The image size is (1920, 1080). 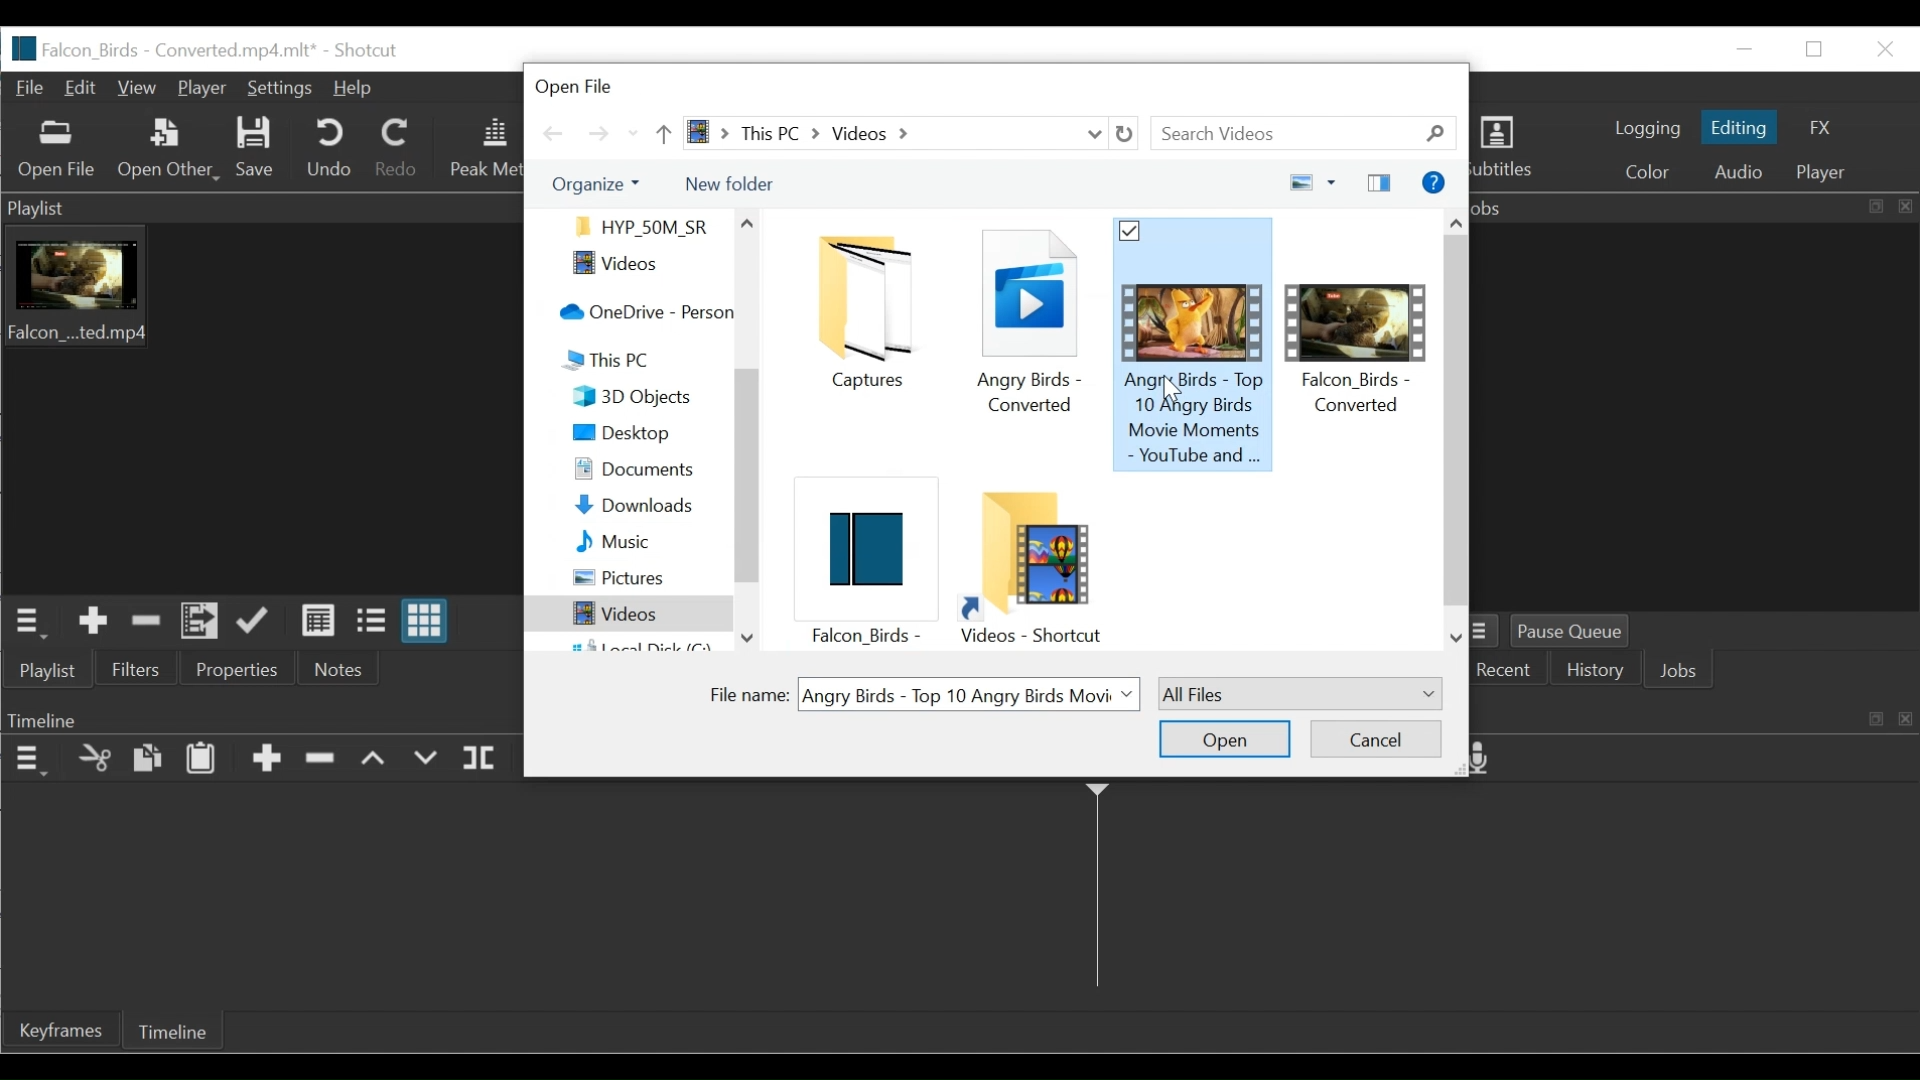 What do you see at coordinates (640, 644) in the screenshot?
I see `local Disk (C:)` at bounding box center [640, 644].